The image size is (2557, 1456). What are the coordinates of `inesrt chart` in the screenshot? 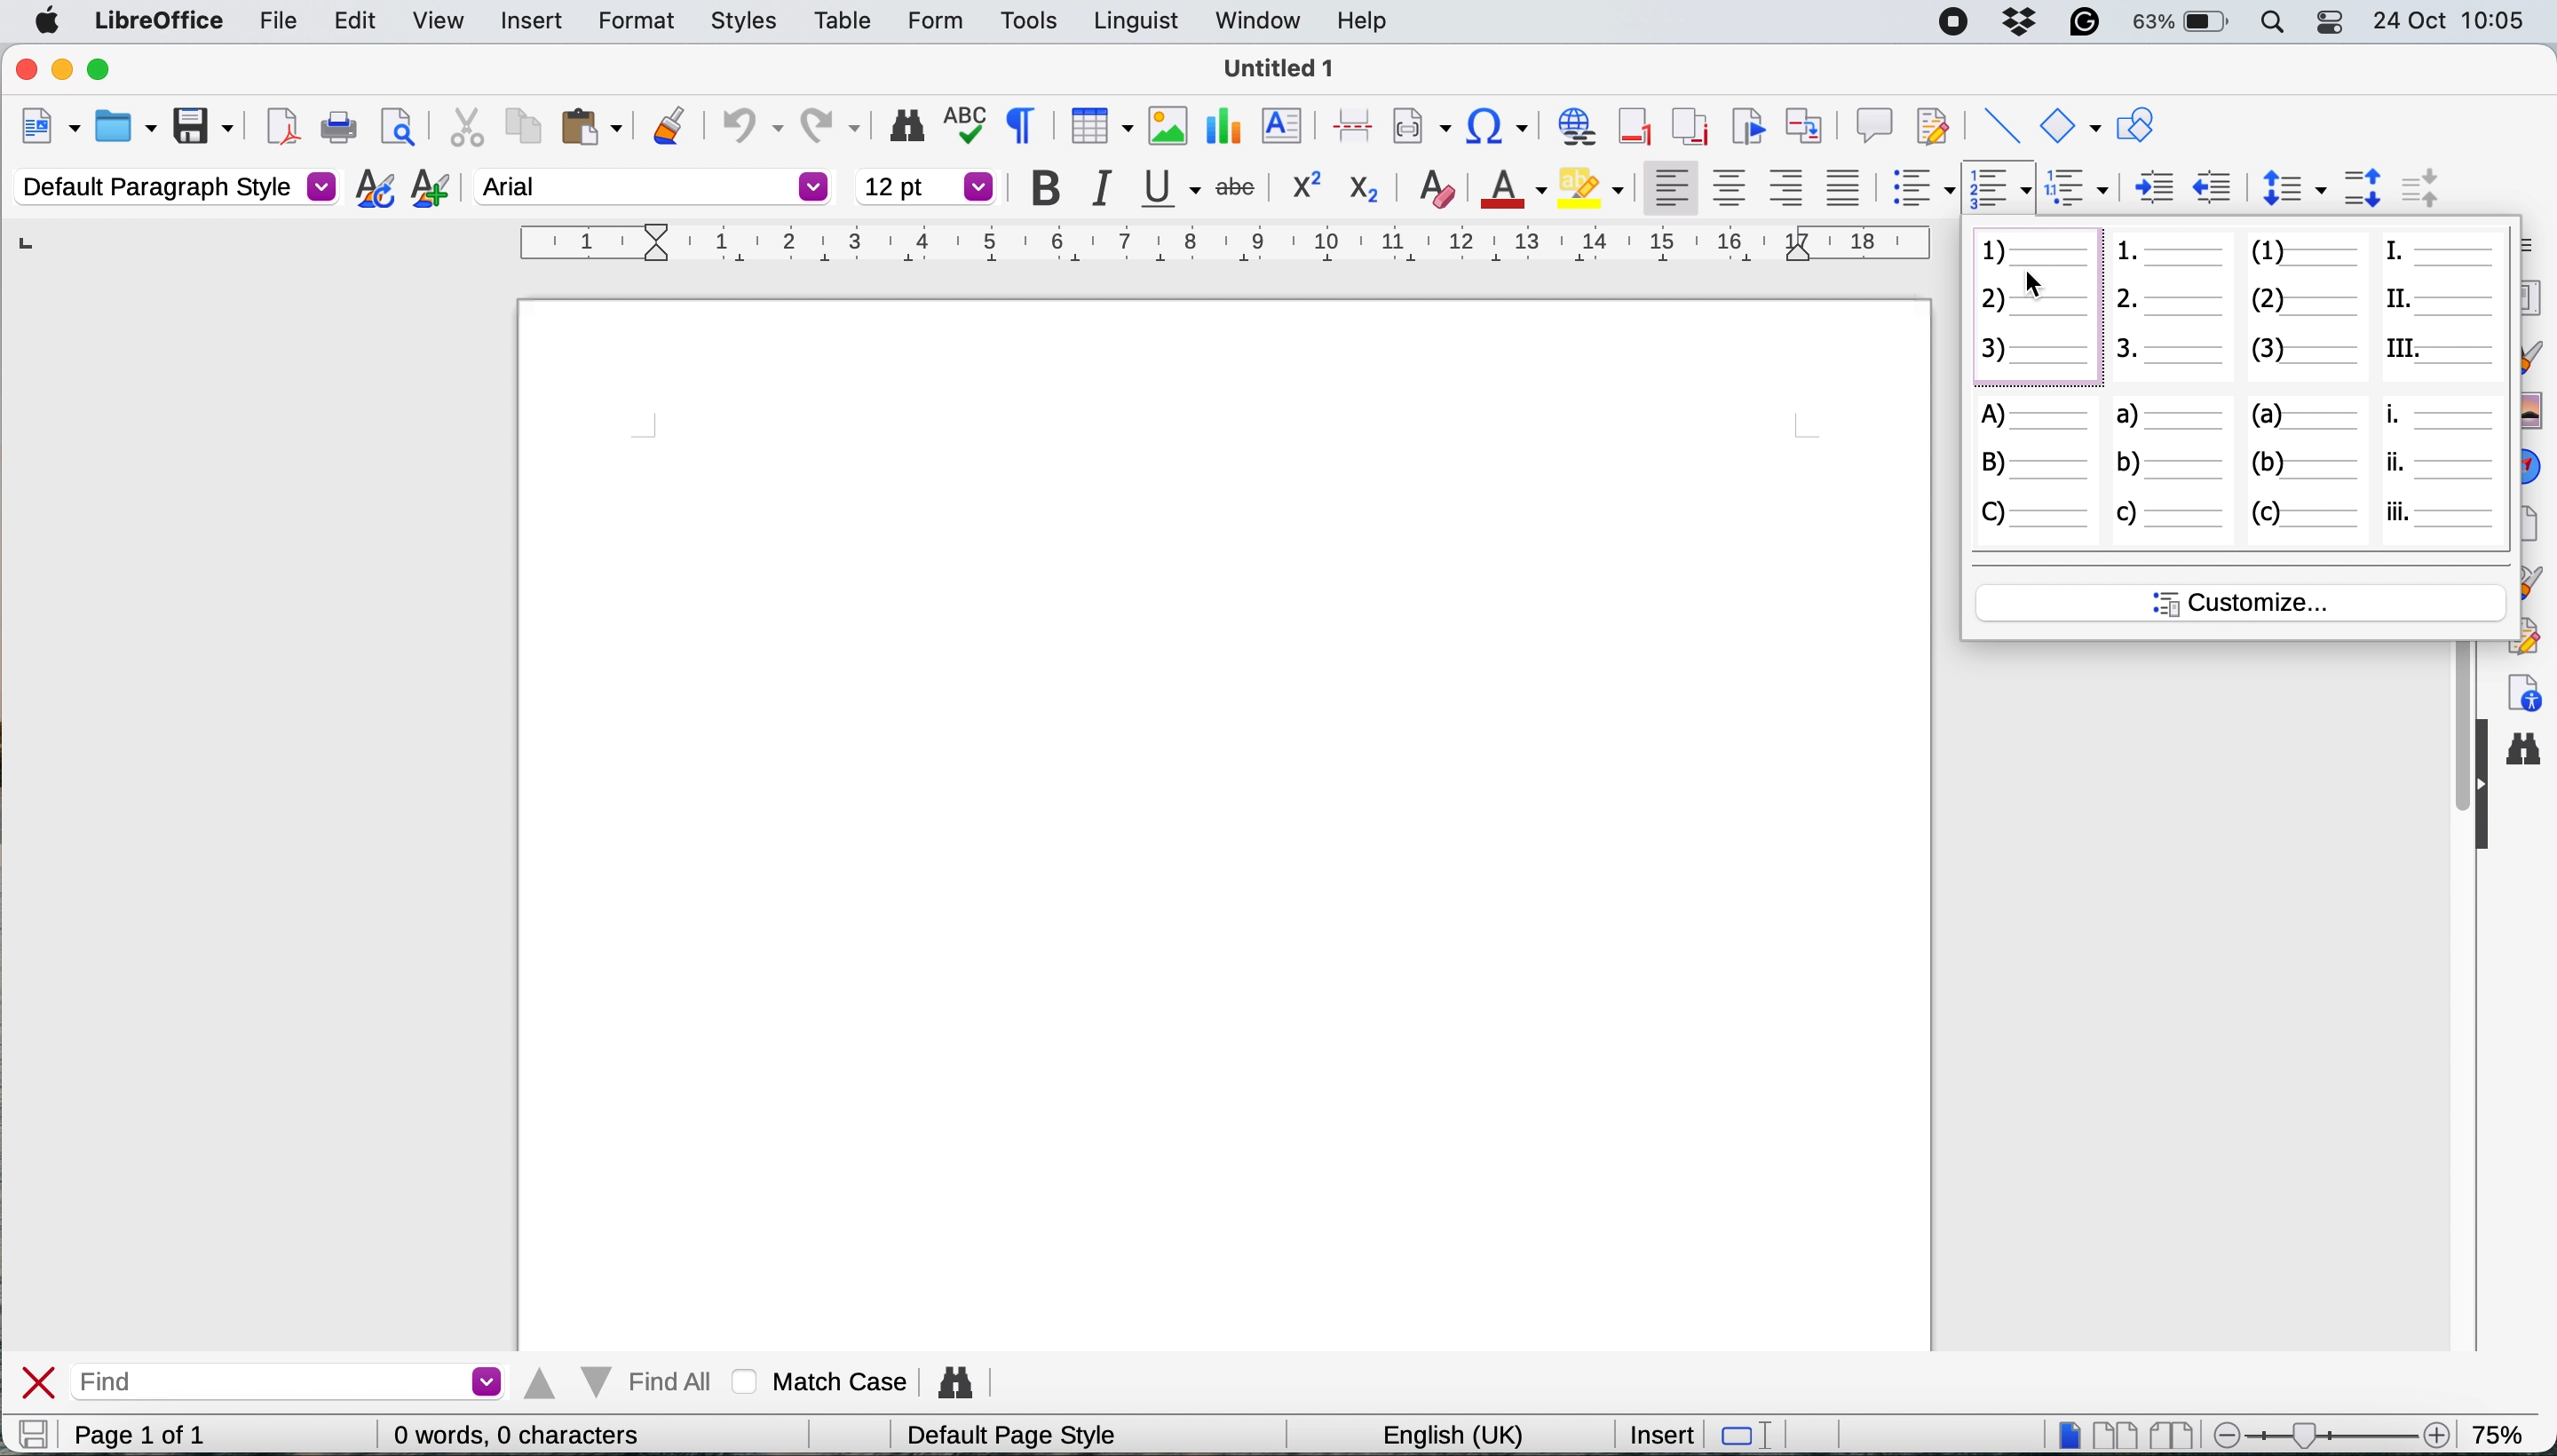 It's located at (1225, 127).